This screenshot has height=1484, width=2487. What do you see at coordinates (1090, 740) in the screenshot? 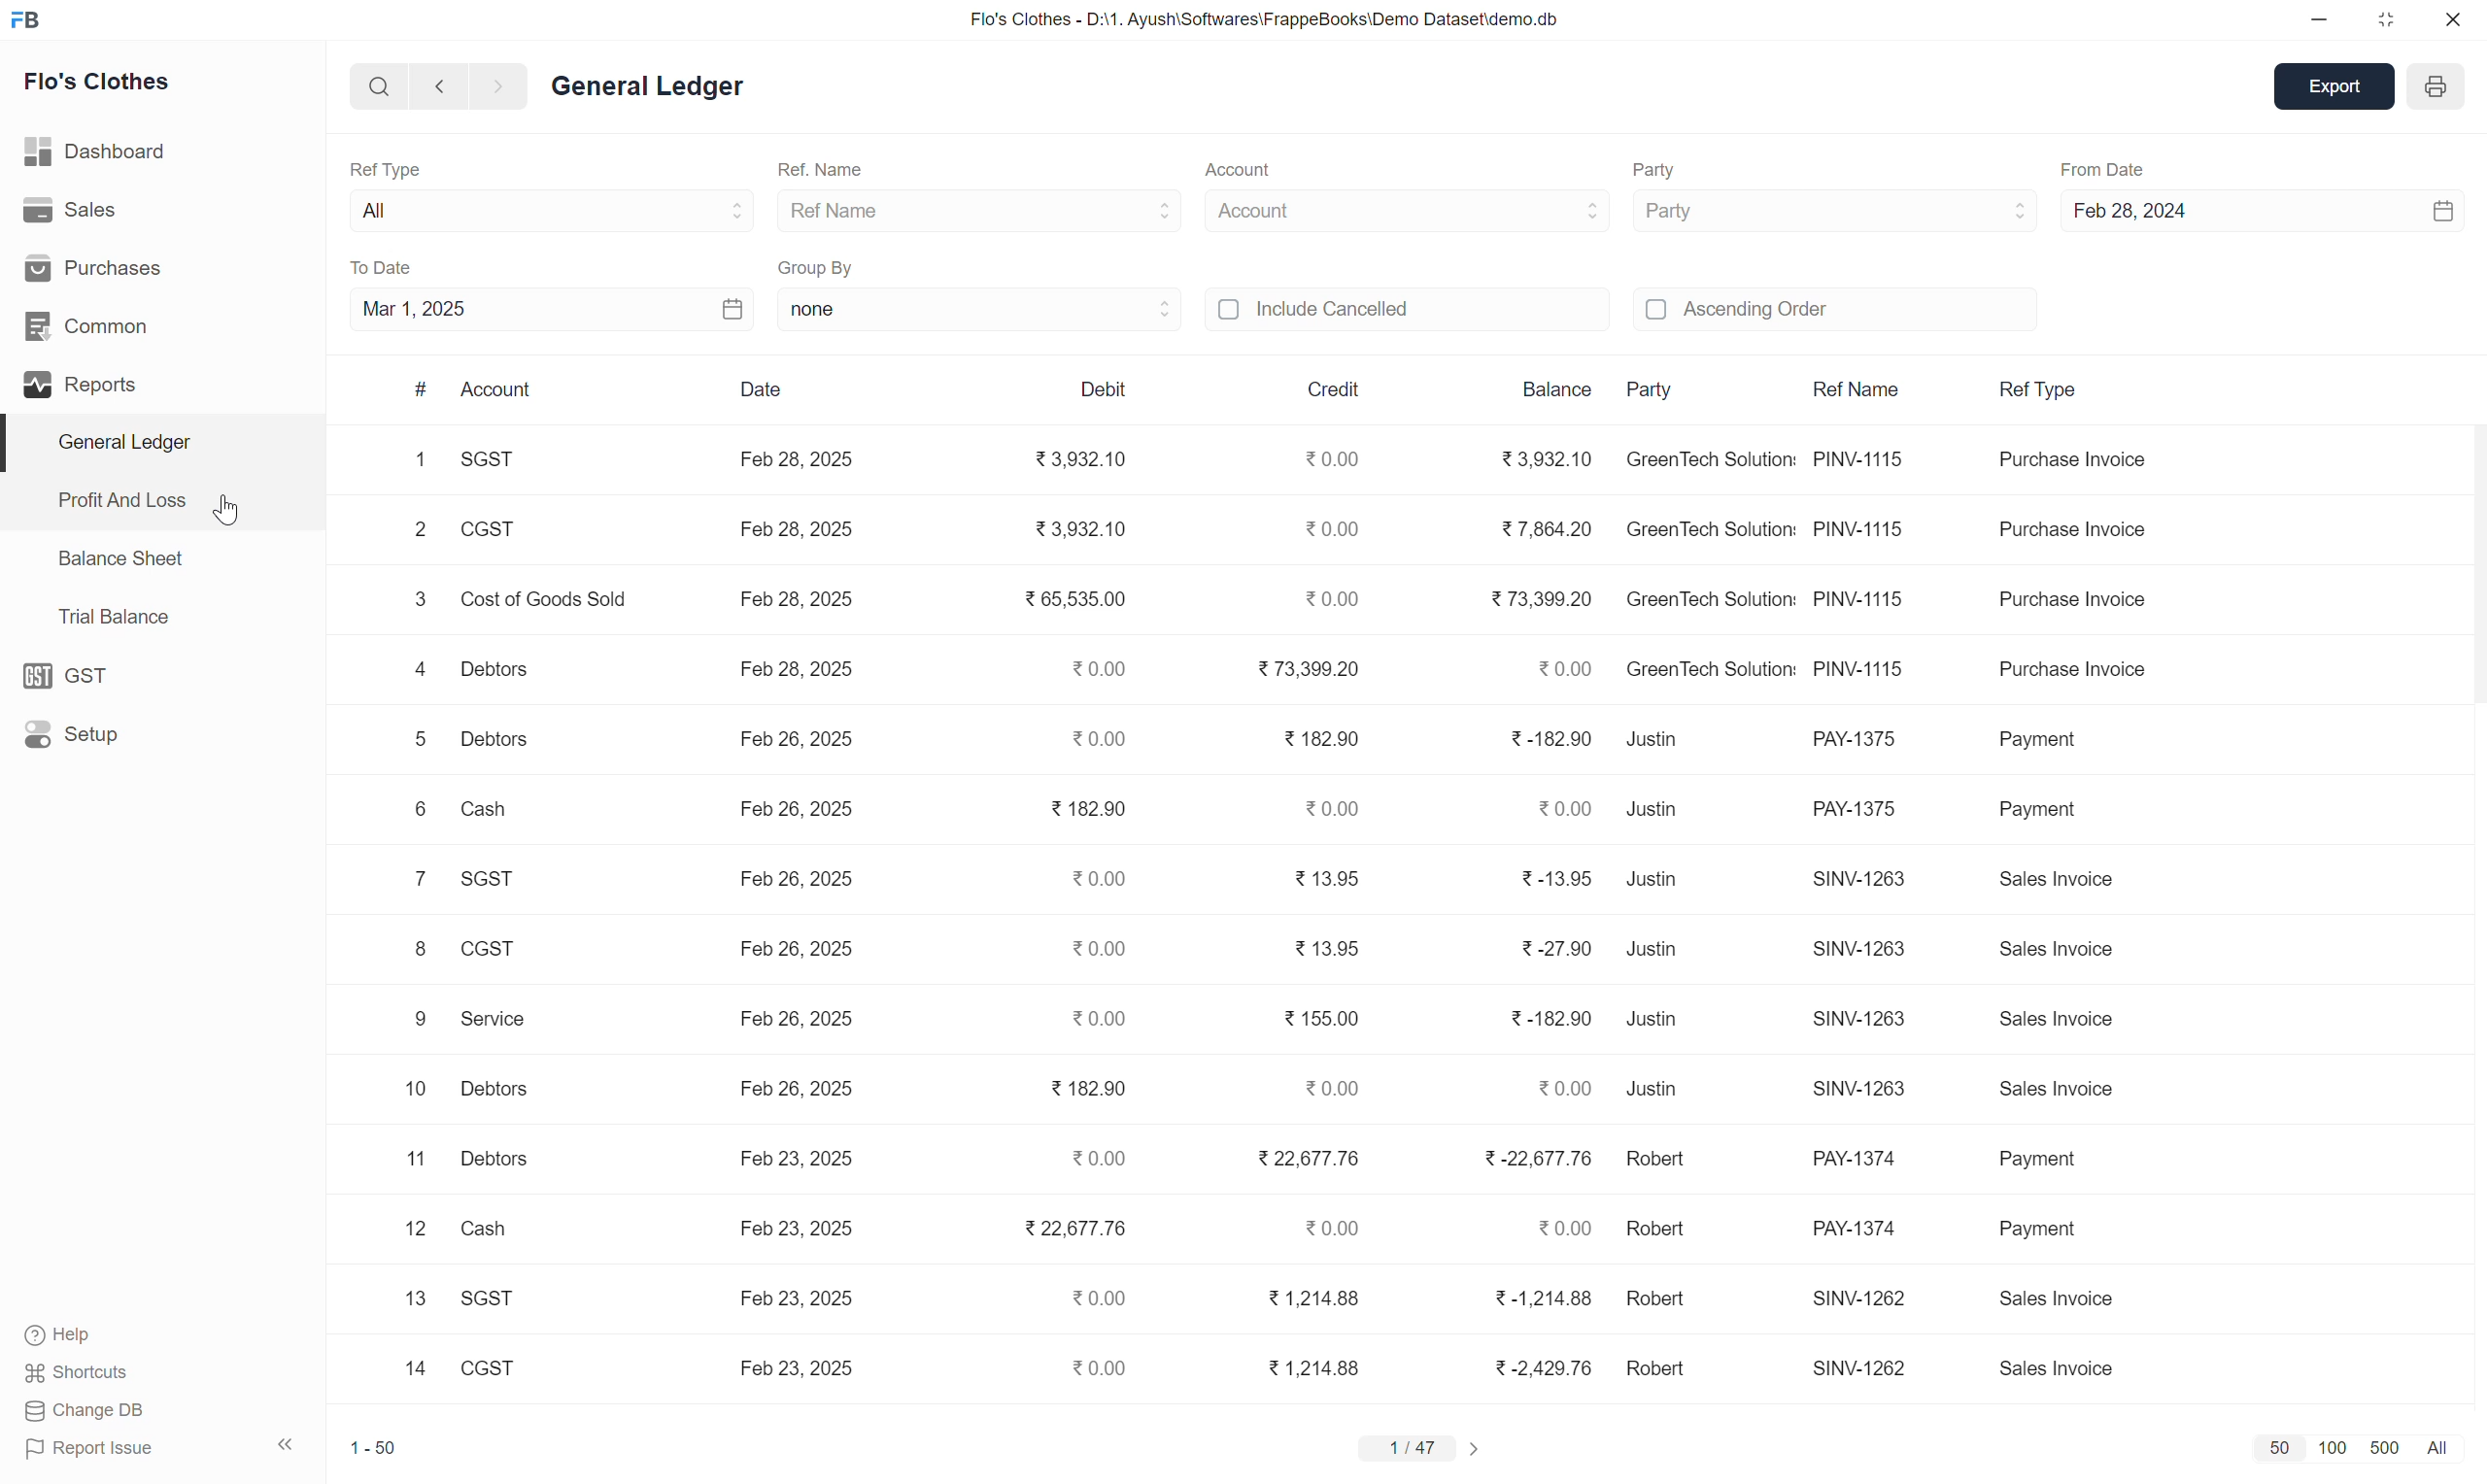
I see `₹0.00` at bounding box center [1090, 740].